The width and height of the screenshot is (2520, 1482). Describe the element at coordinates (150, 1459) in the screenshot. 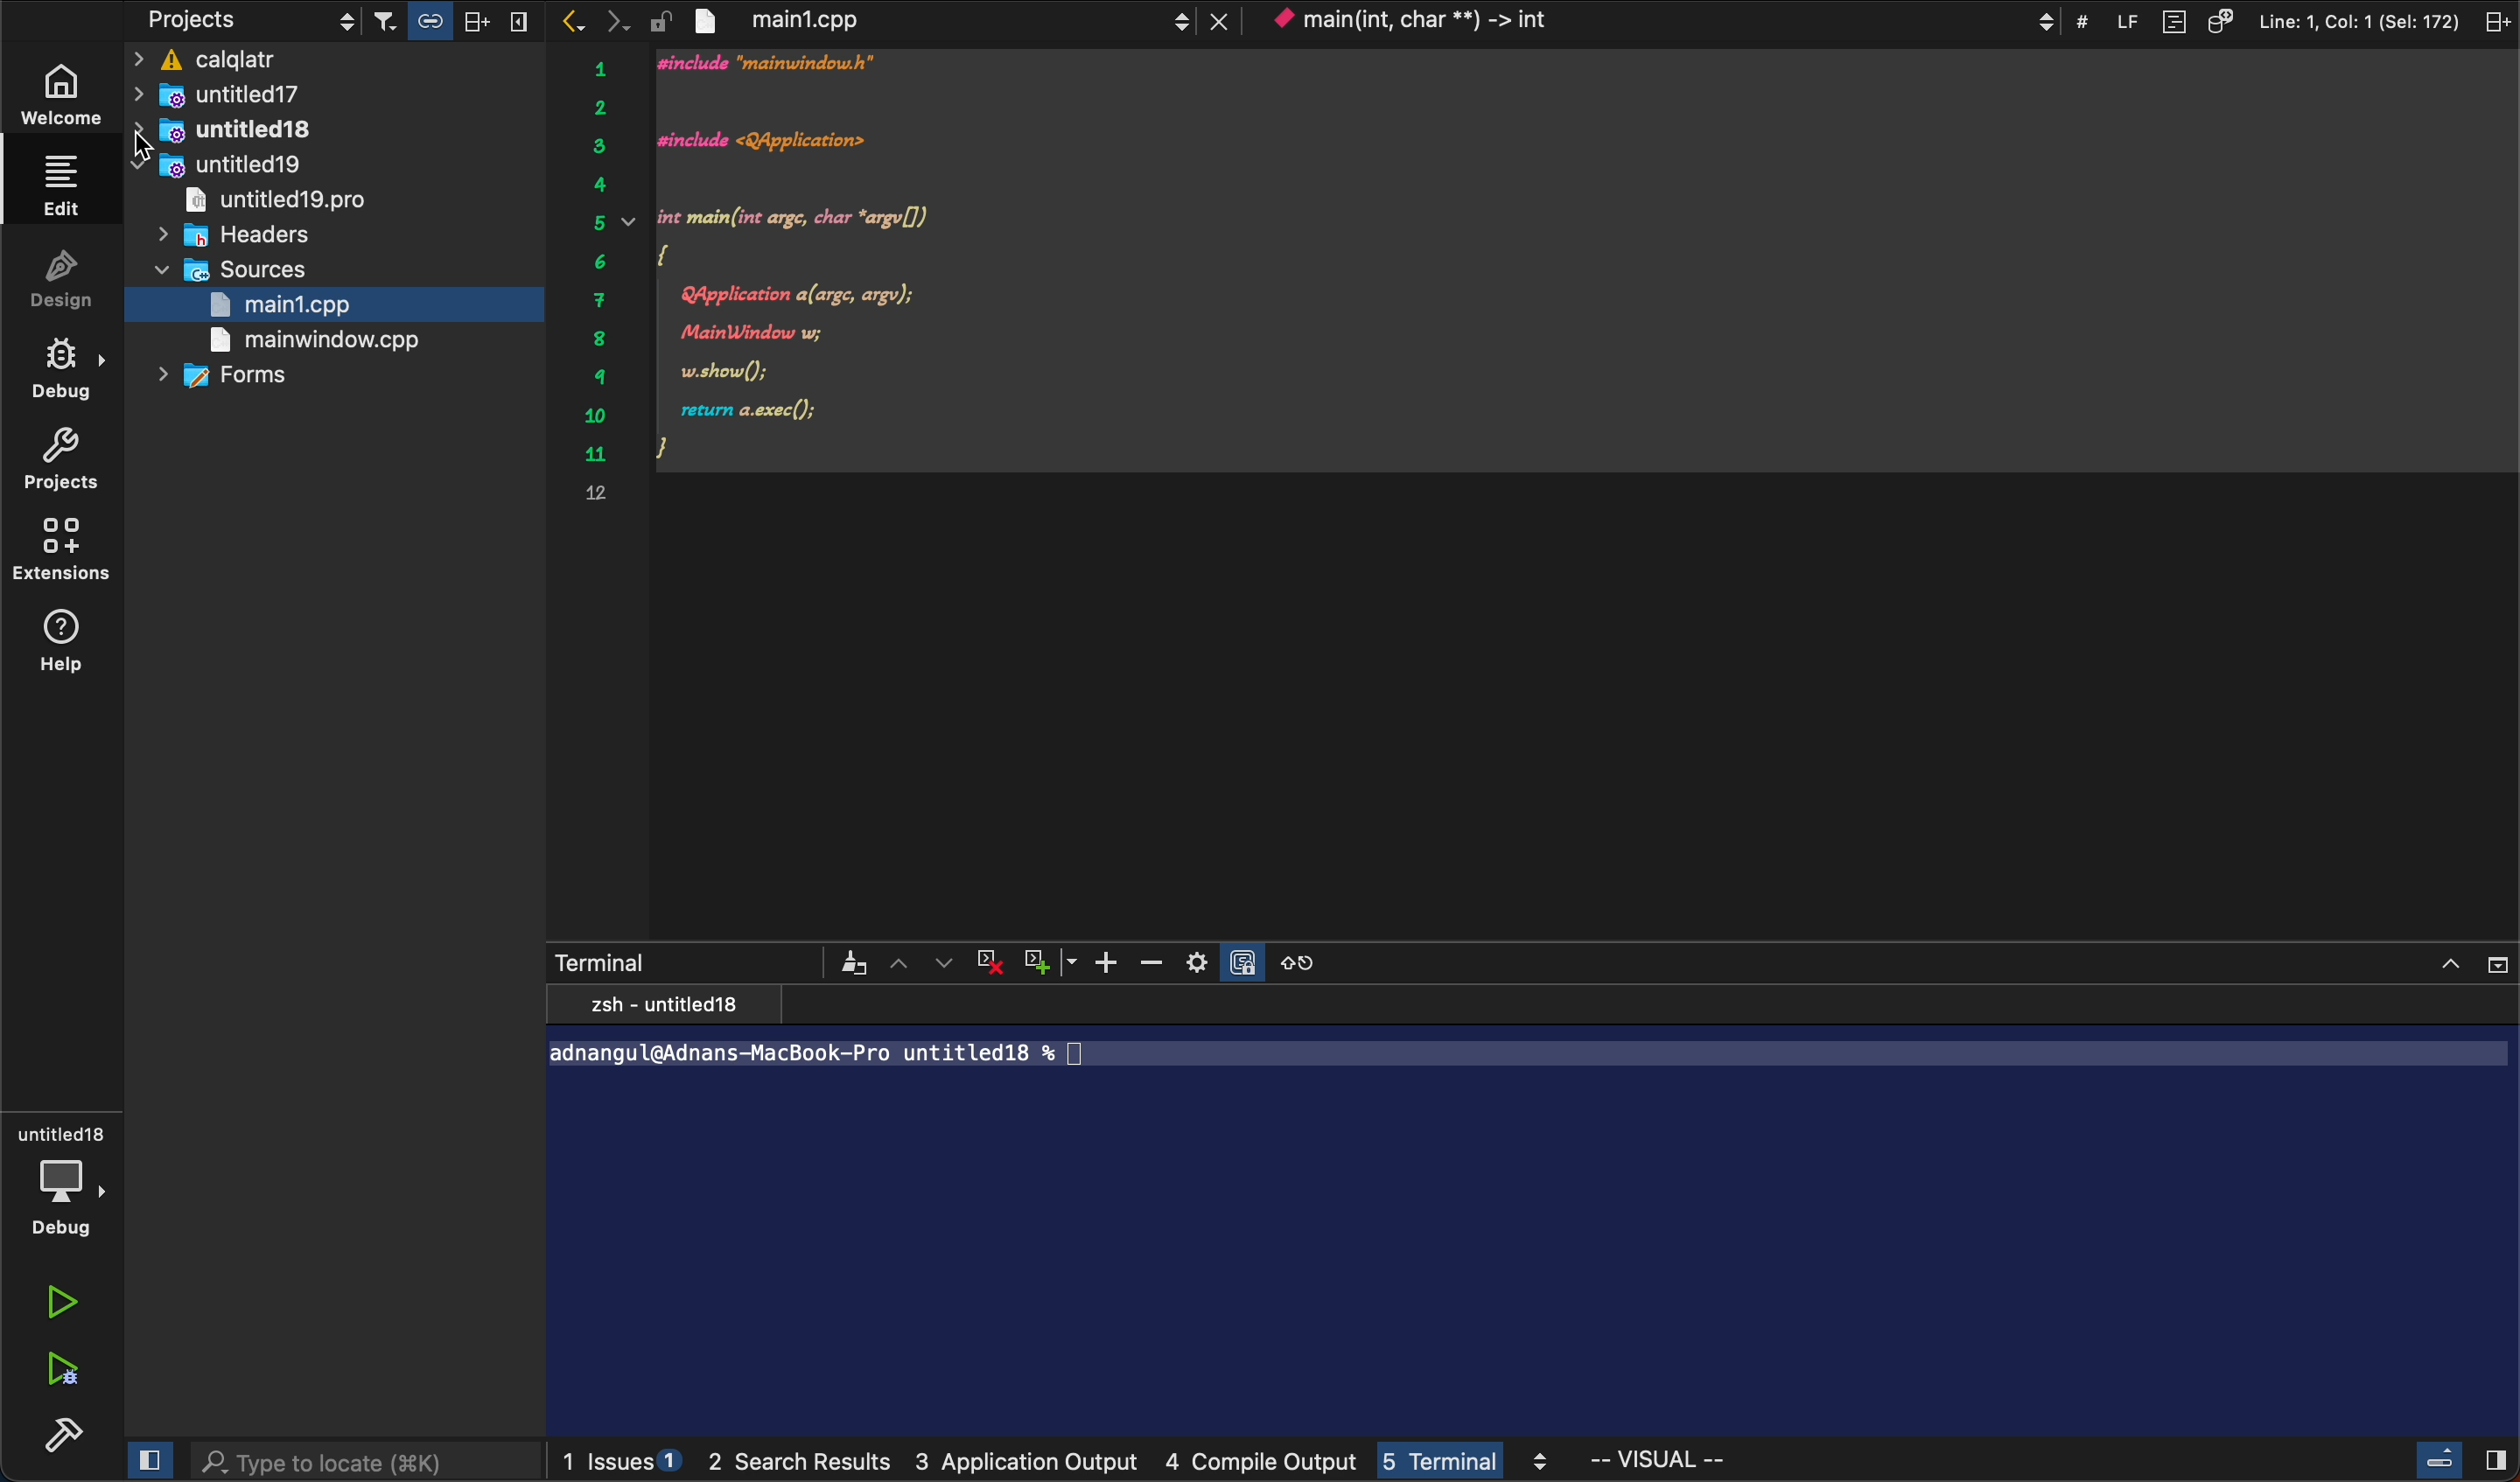

I see `close slidebar` at that location.